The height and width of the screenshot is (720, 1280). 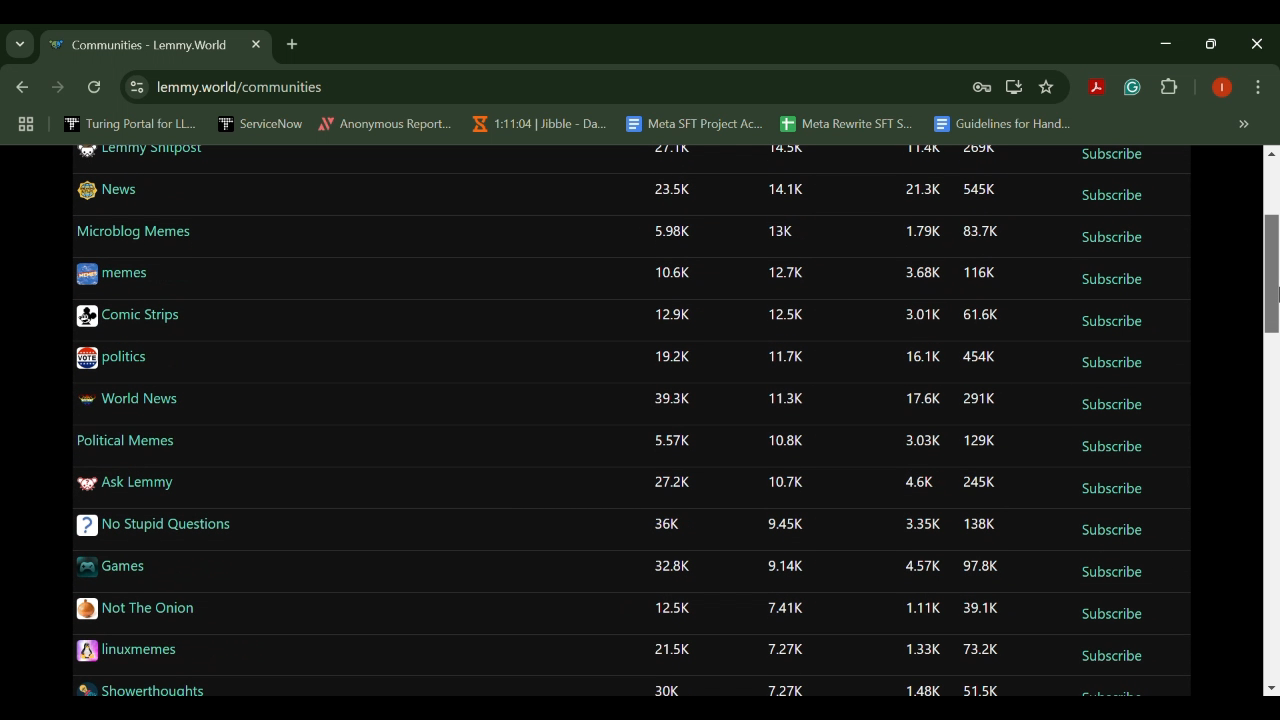 What do you see at coordinates (1113, 406) in the screenshot?
I see `Subscribe` at bounding box center [1113, 406].